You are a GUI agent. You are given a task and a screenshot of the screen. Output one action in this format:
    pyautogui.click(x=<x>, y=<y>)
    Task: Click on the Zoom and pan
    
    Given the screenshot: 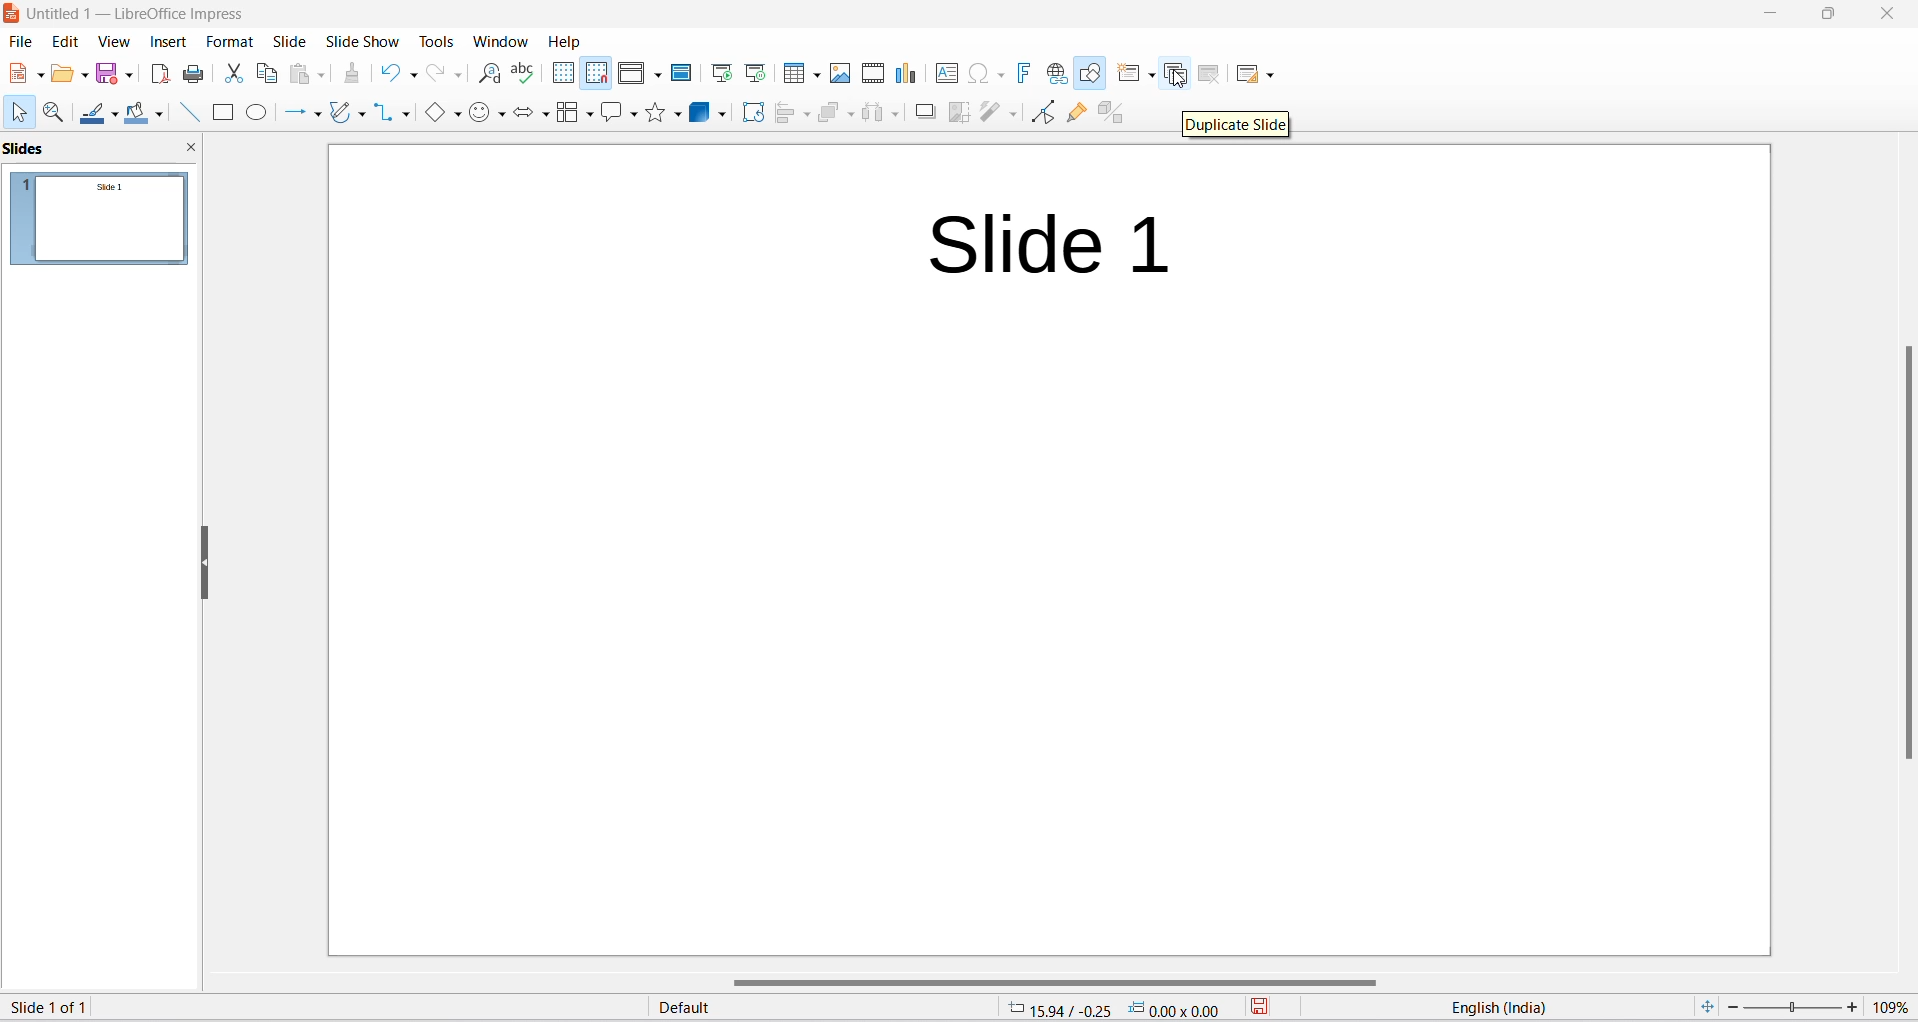 What is the action you would take?
    pyautogui.click(x=55, y=113)
    